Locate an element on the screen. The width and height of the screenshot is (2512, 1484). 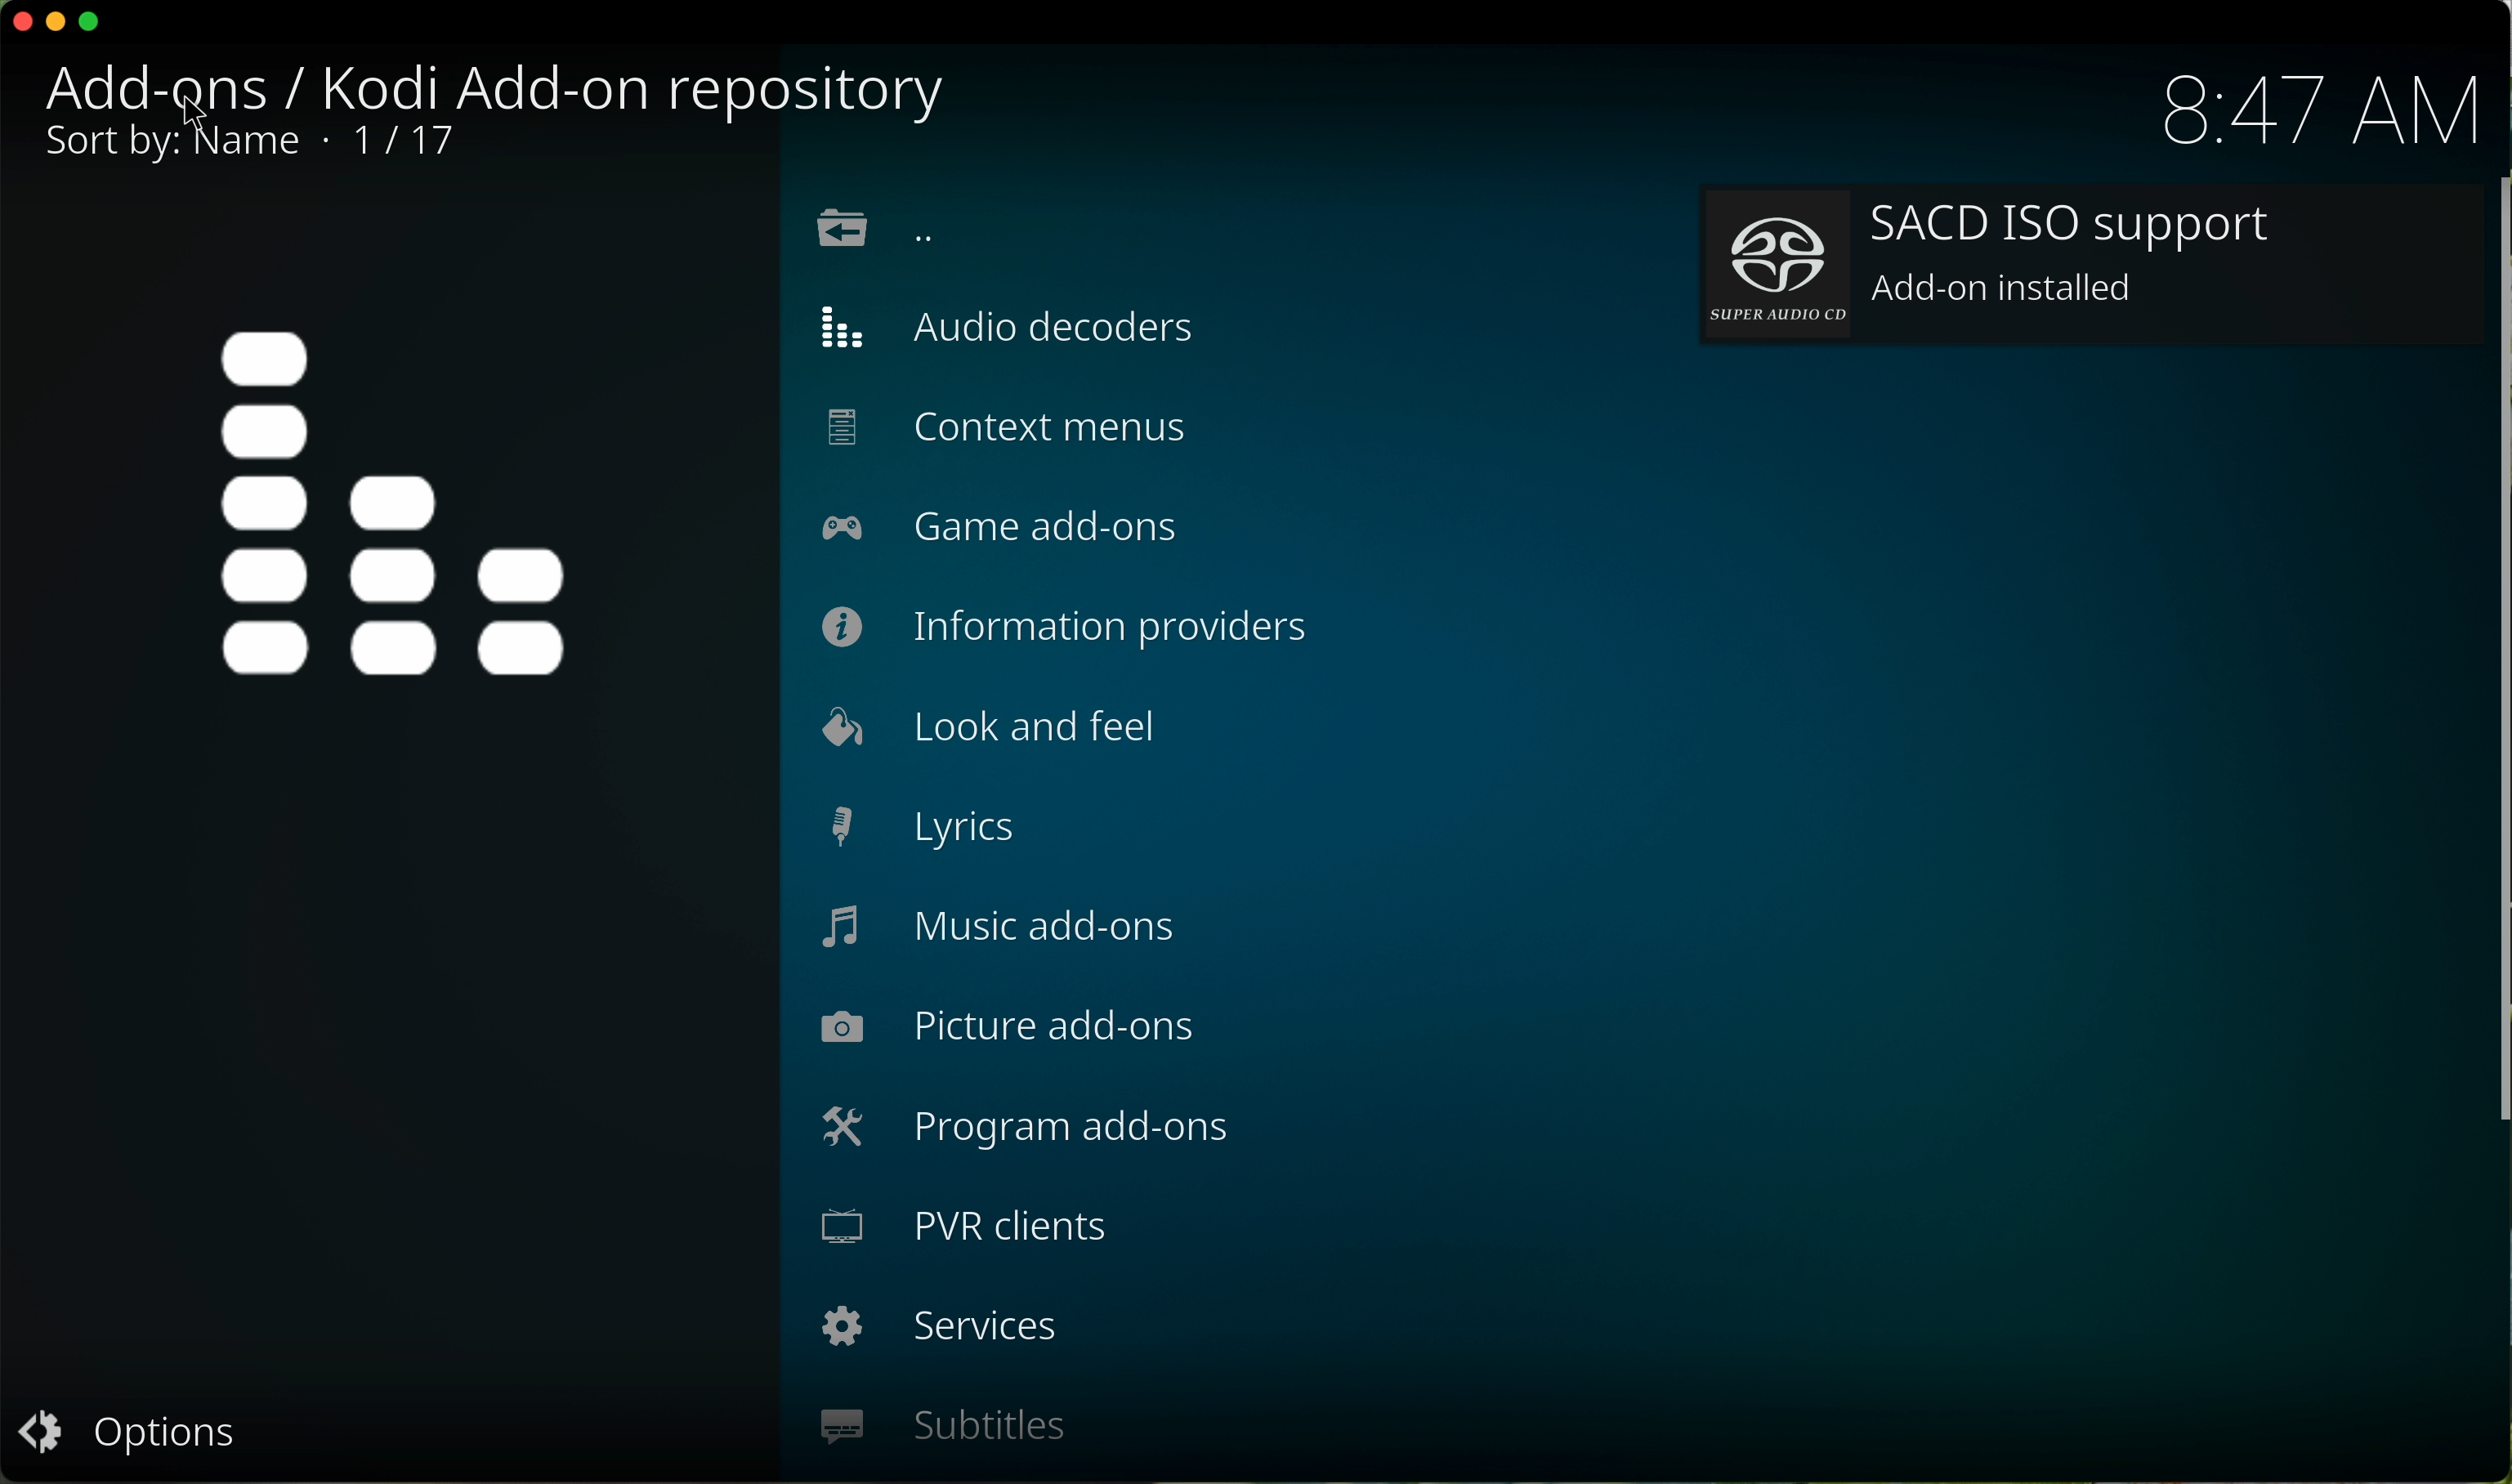
information providers is located at coordinates (1064, 626).